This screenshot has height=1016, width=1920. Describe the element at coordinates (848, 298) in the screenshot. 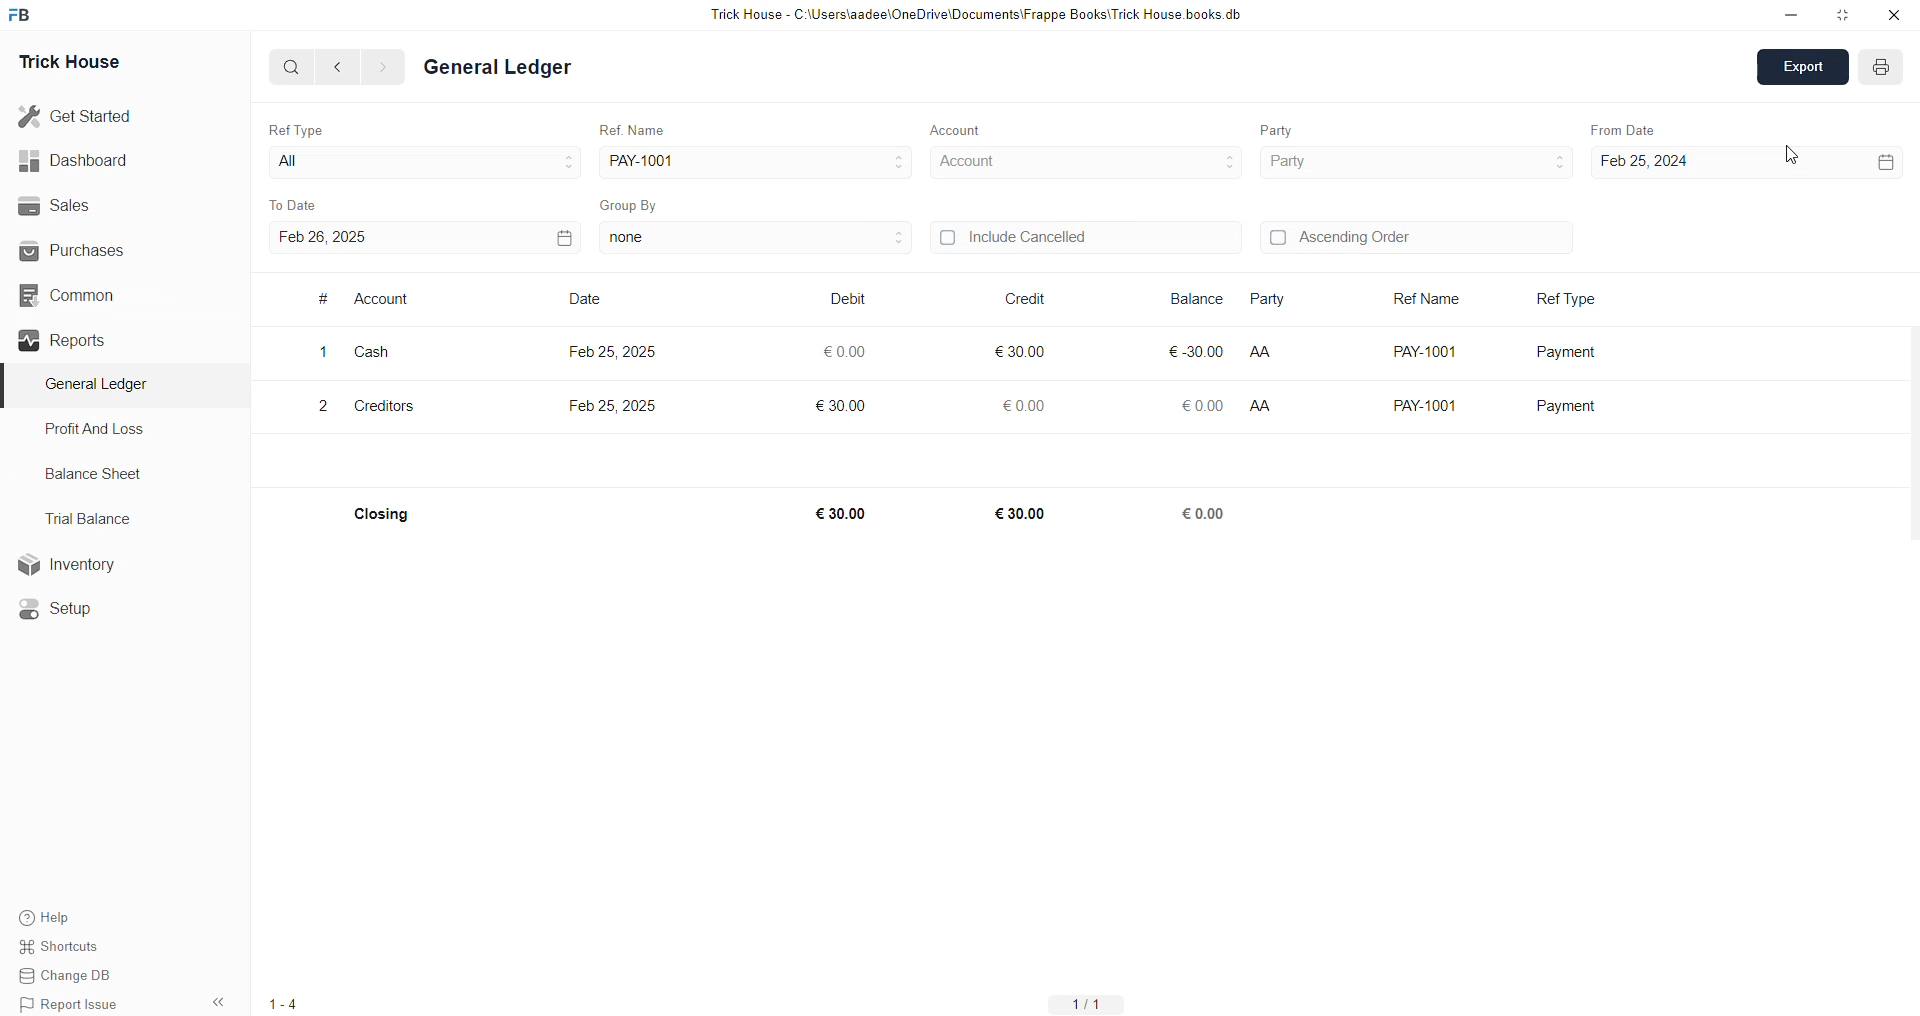

I see `Debit` at that location.